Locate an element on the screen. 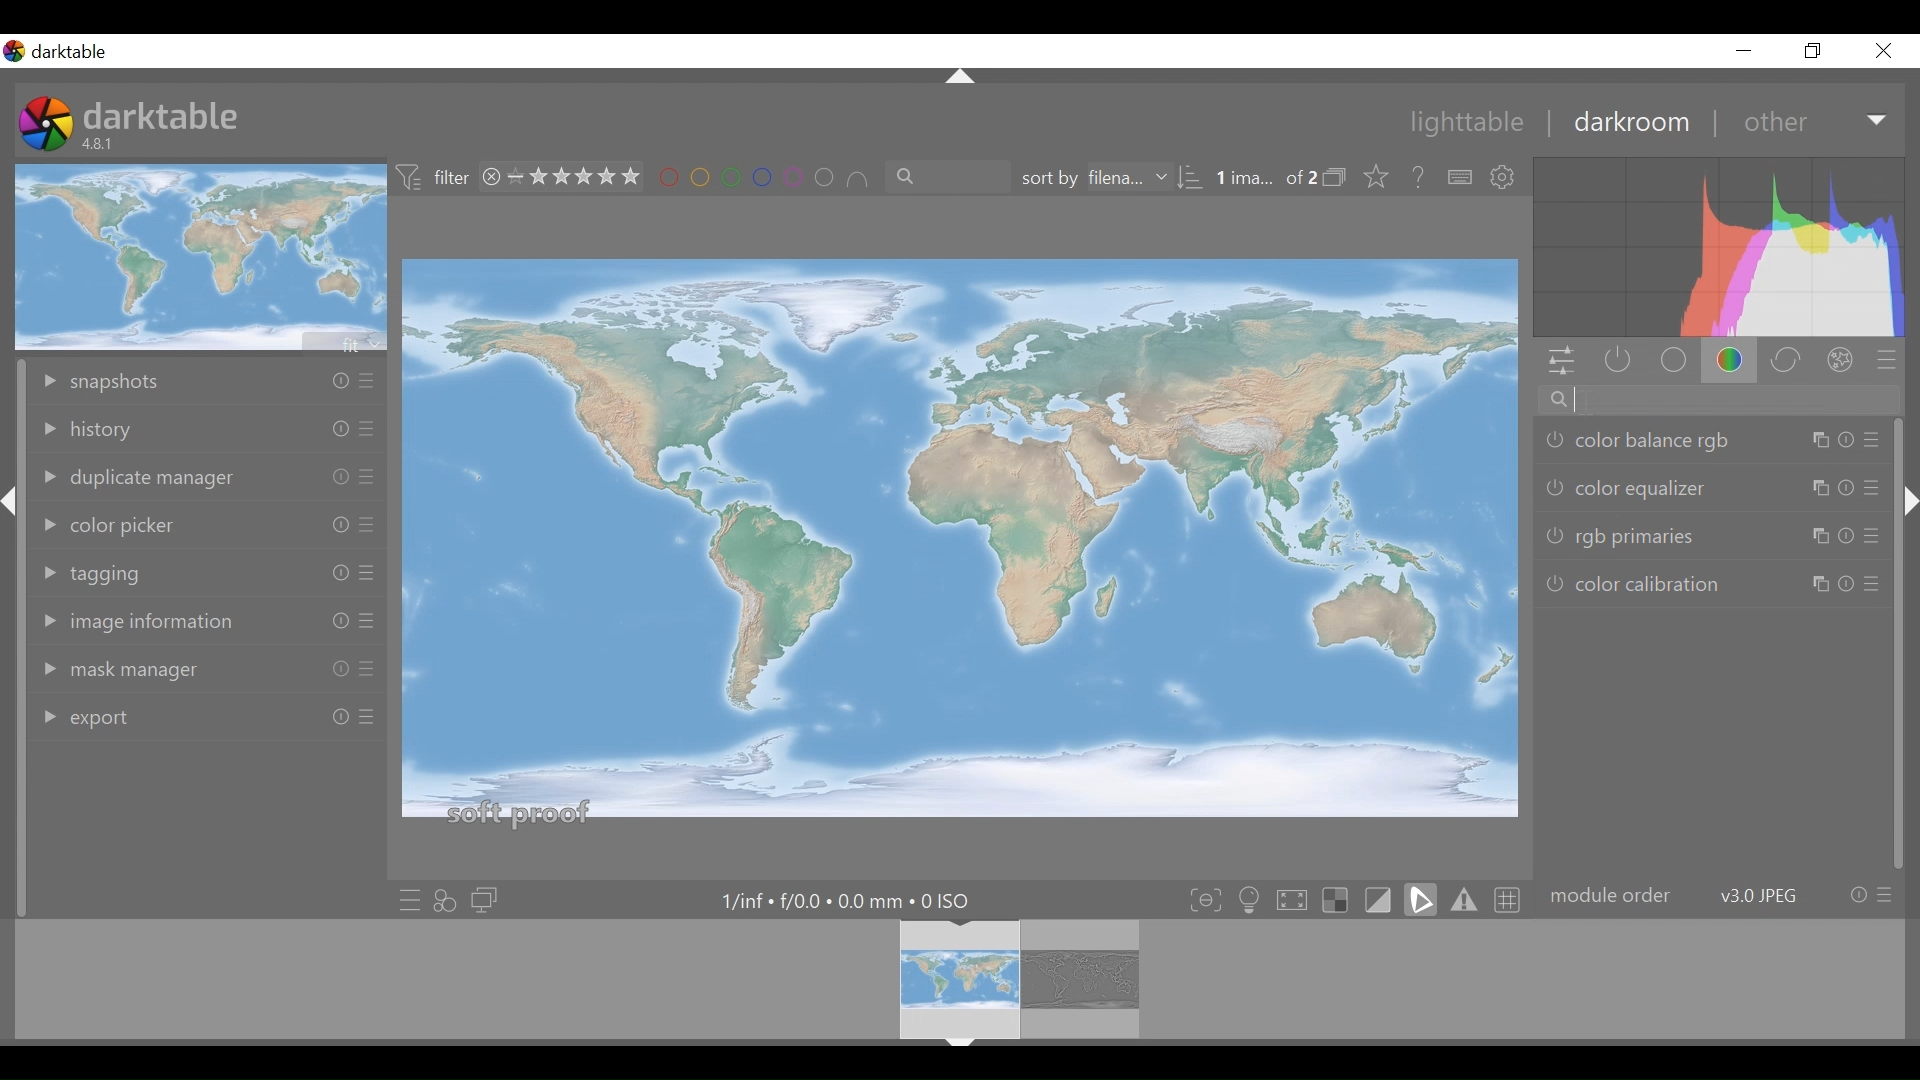 This screenshot has width=1920, height=1080. lightable is located at coordinates (1468, 123).